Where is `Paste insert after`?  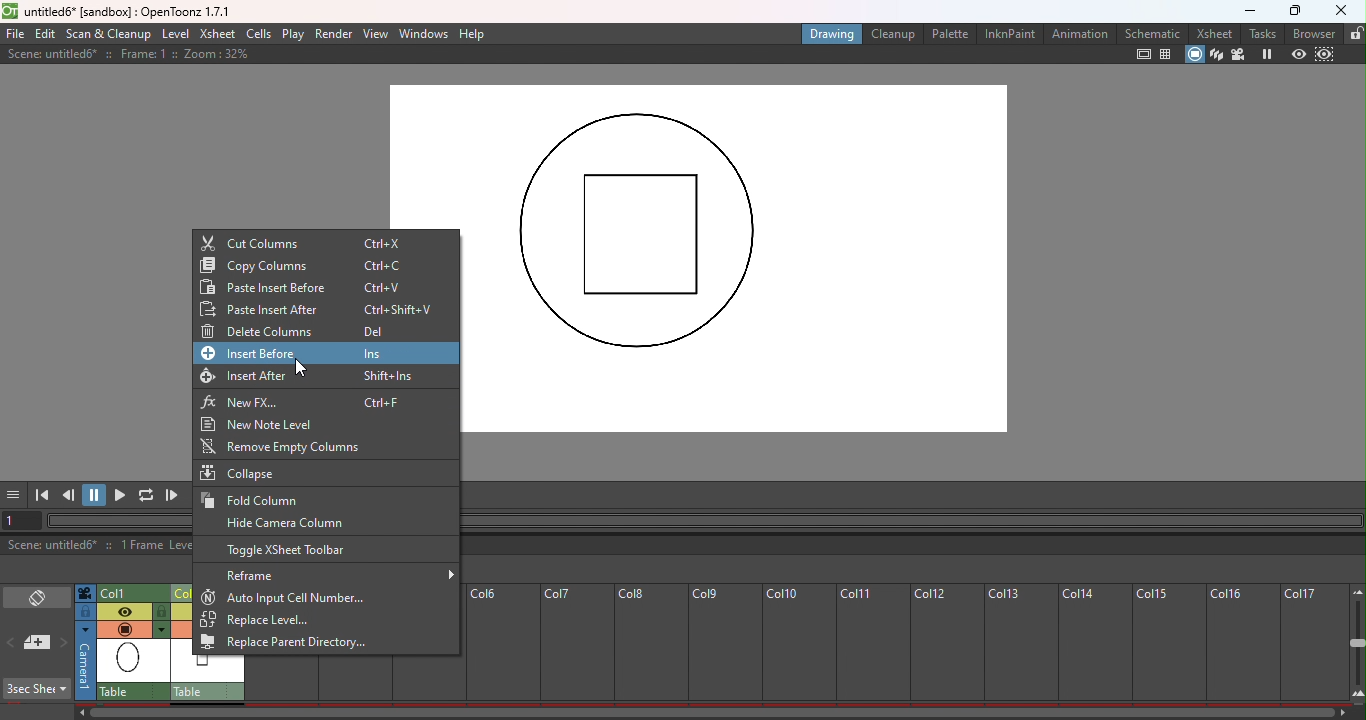
Paste insert after is located at coordinates (321, 309).